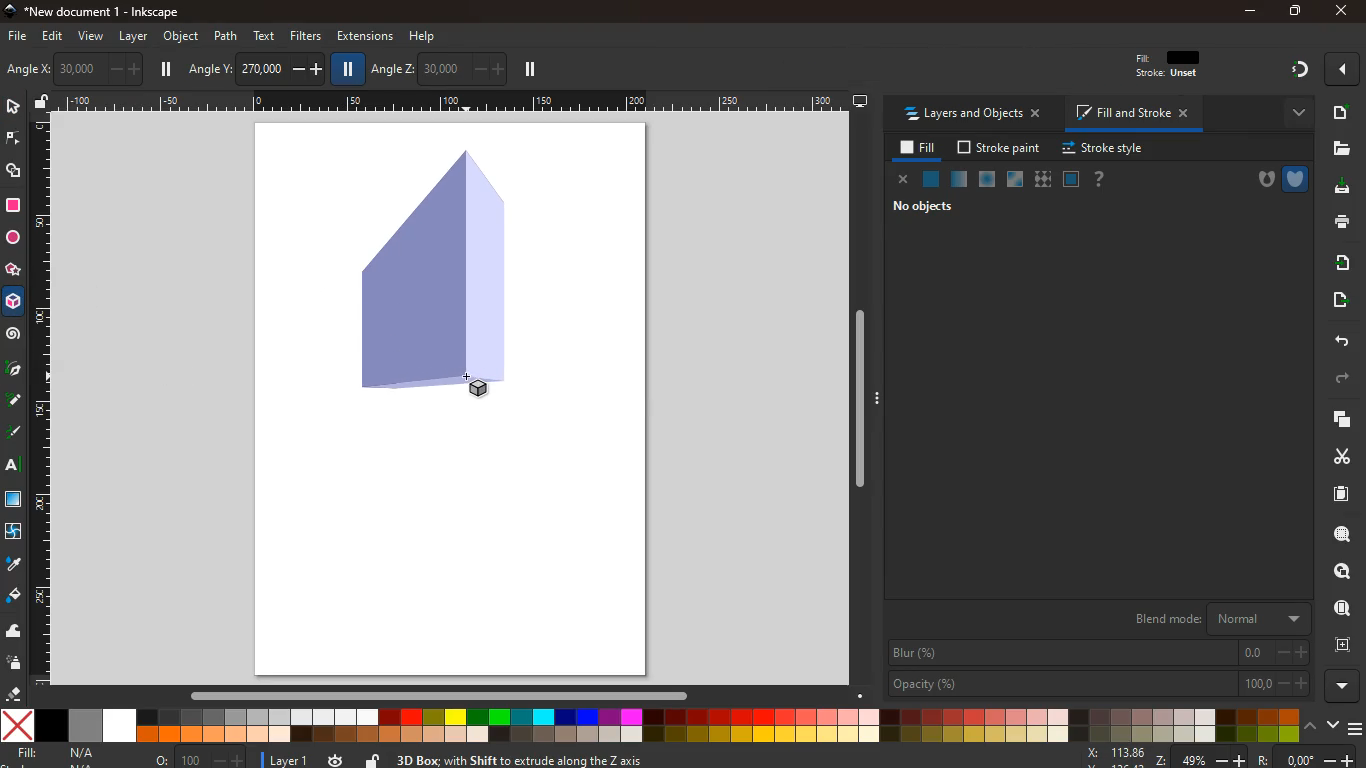  I want to click on menu, so click(1354, 724).